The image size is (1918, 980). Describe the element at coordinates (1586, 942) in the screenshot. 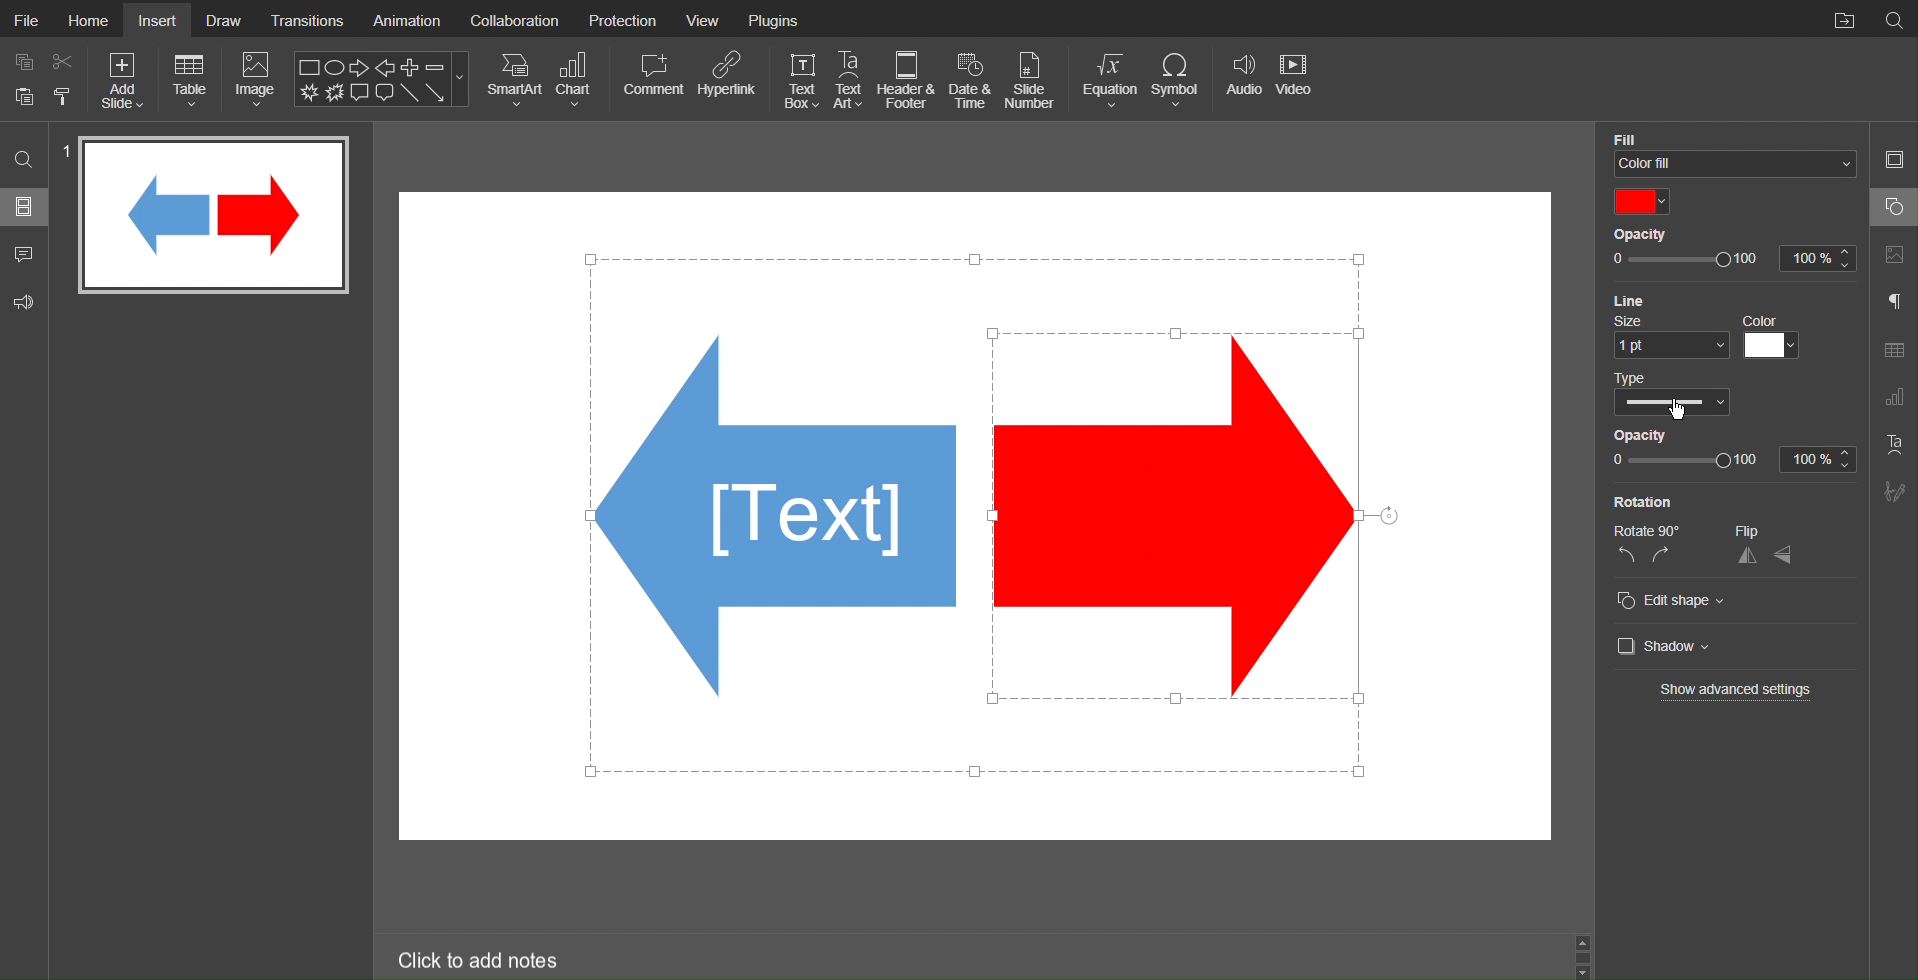

I see `up` at that location.